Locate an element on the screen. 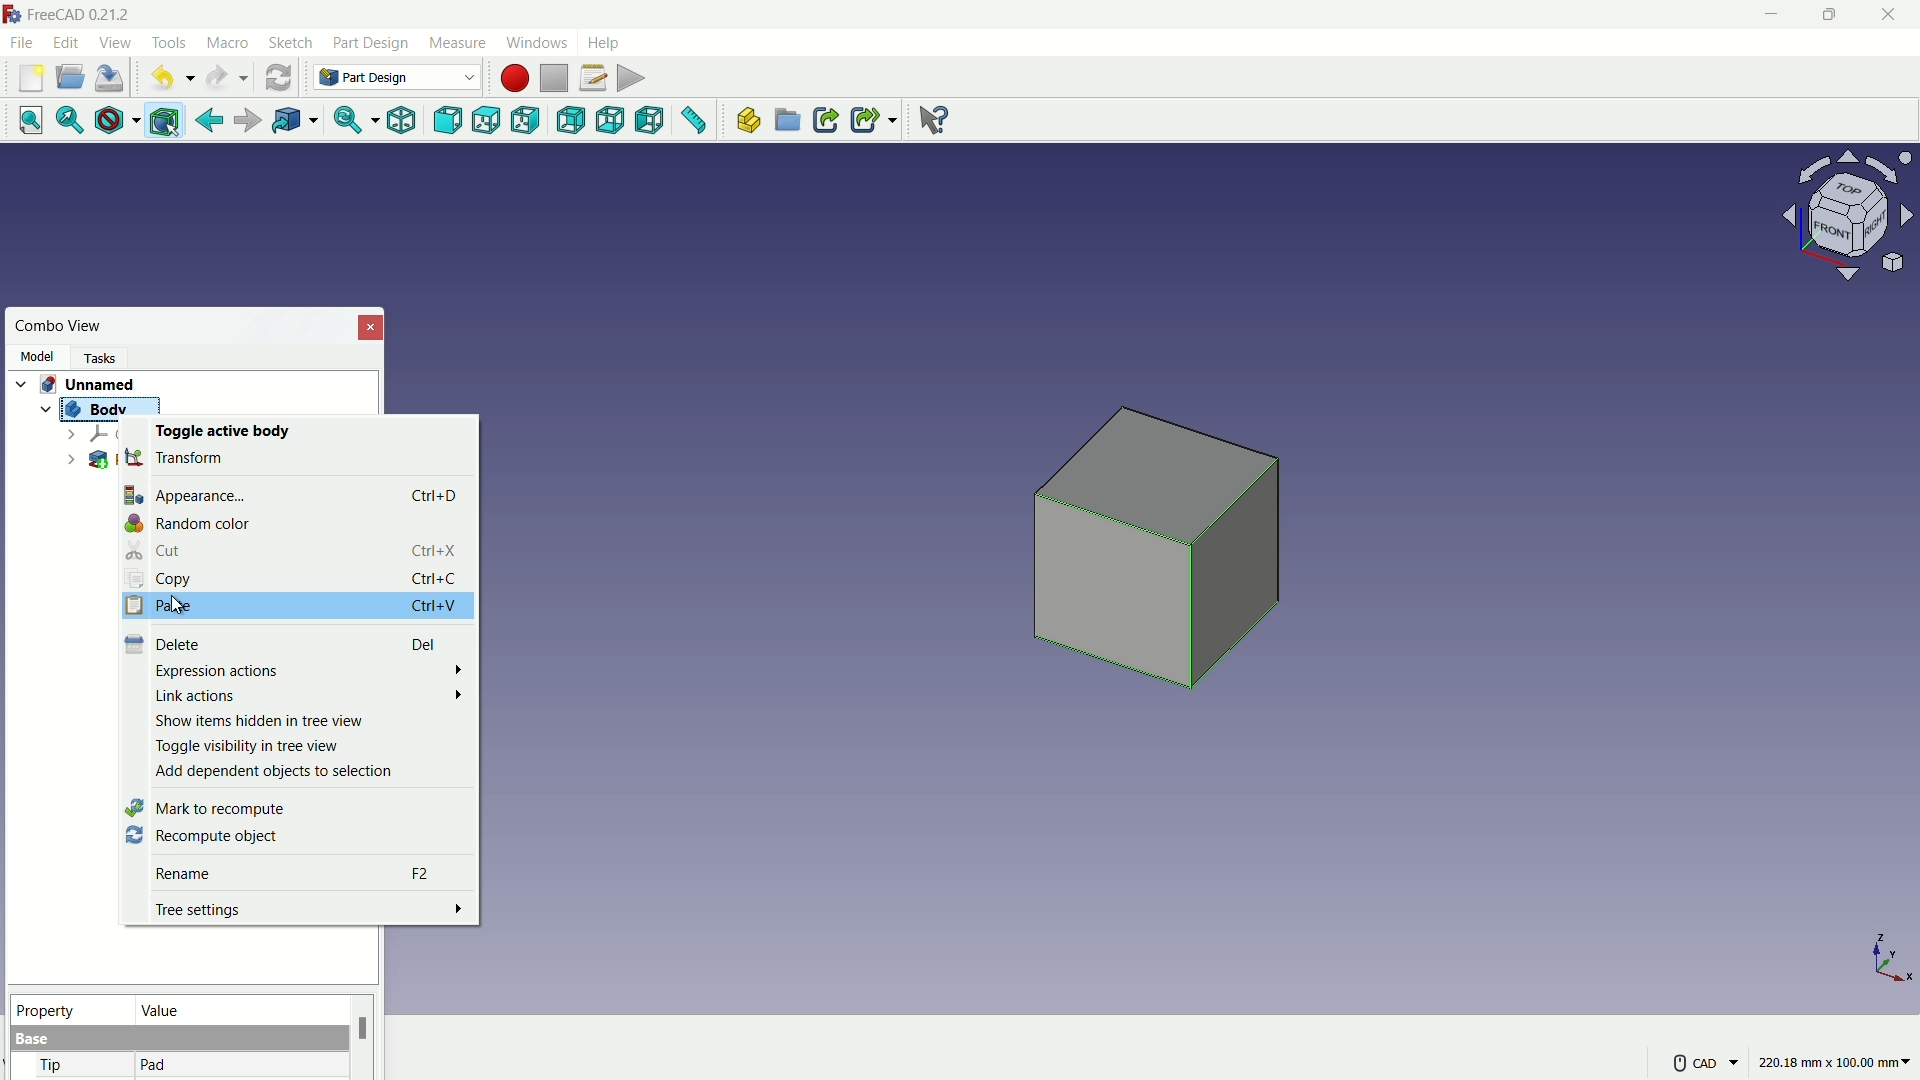 This screenshot has width=1920, height=1080. Tree settings is located at coordinates (307, 911).